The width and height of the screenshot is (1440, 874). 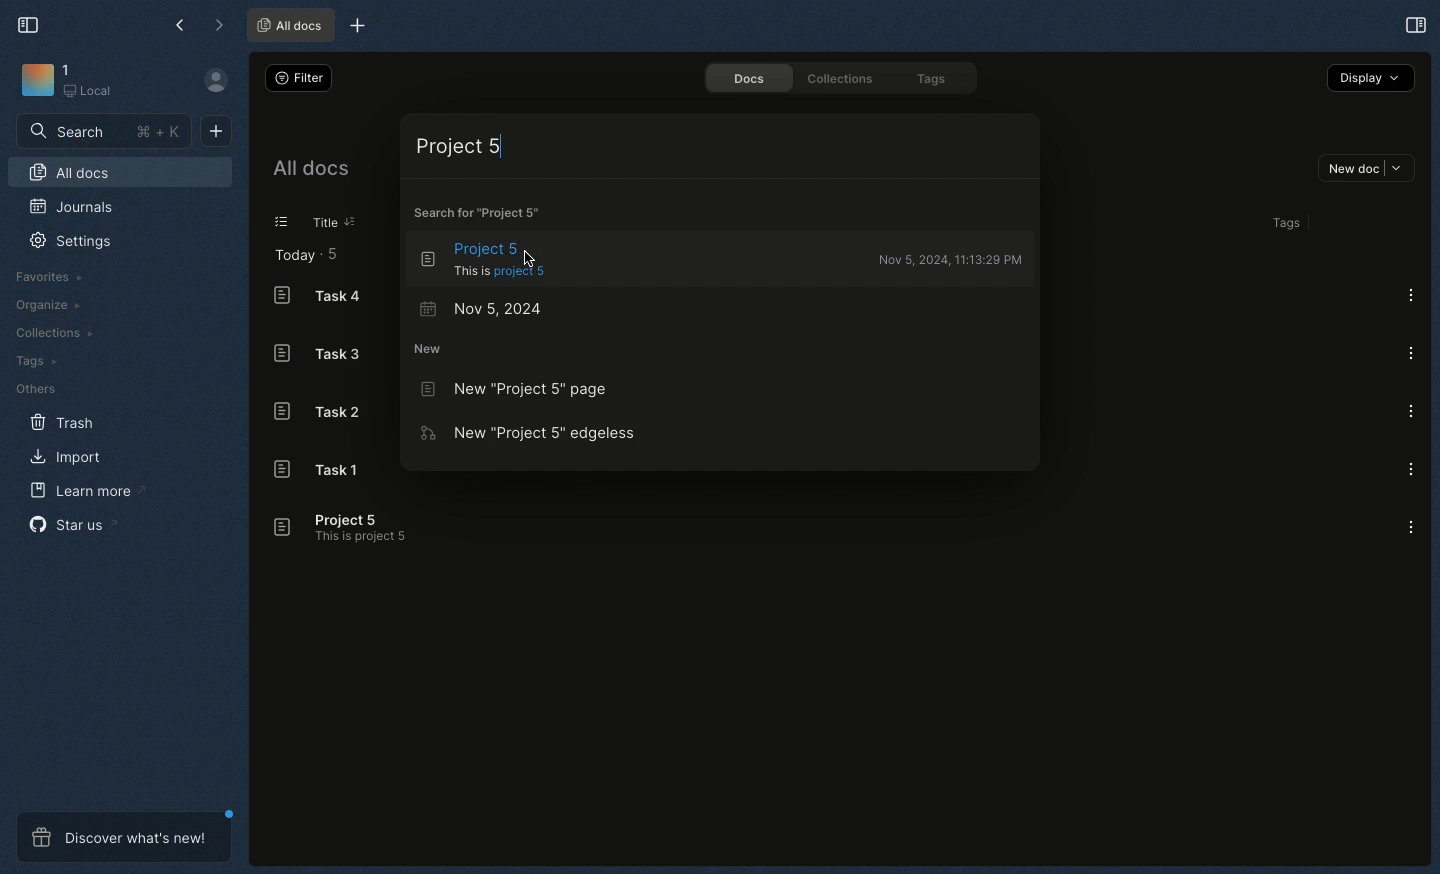 What do you see at coordinates (67, 524) in the screenshot?
I see `Star us` at bounding box center [67, 524].